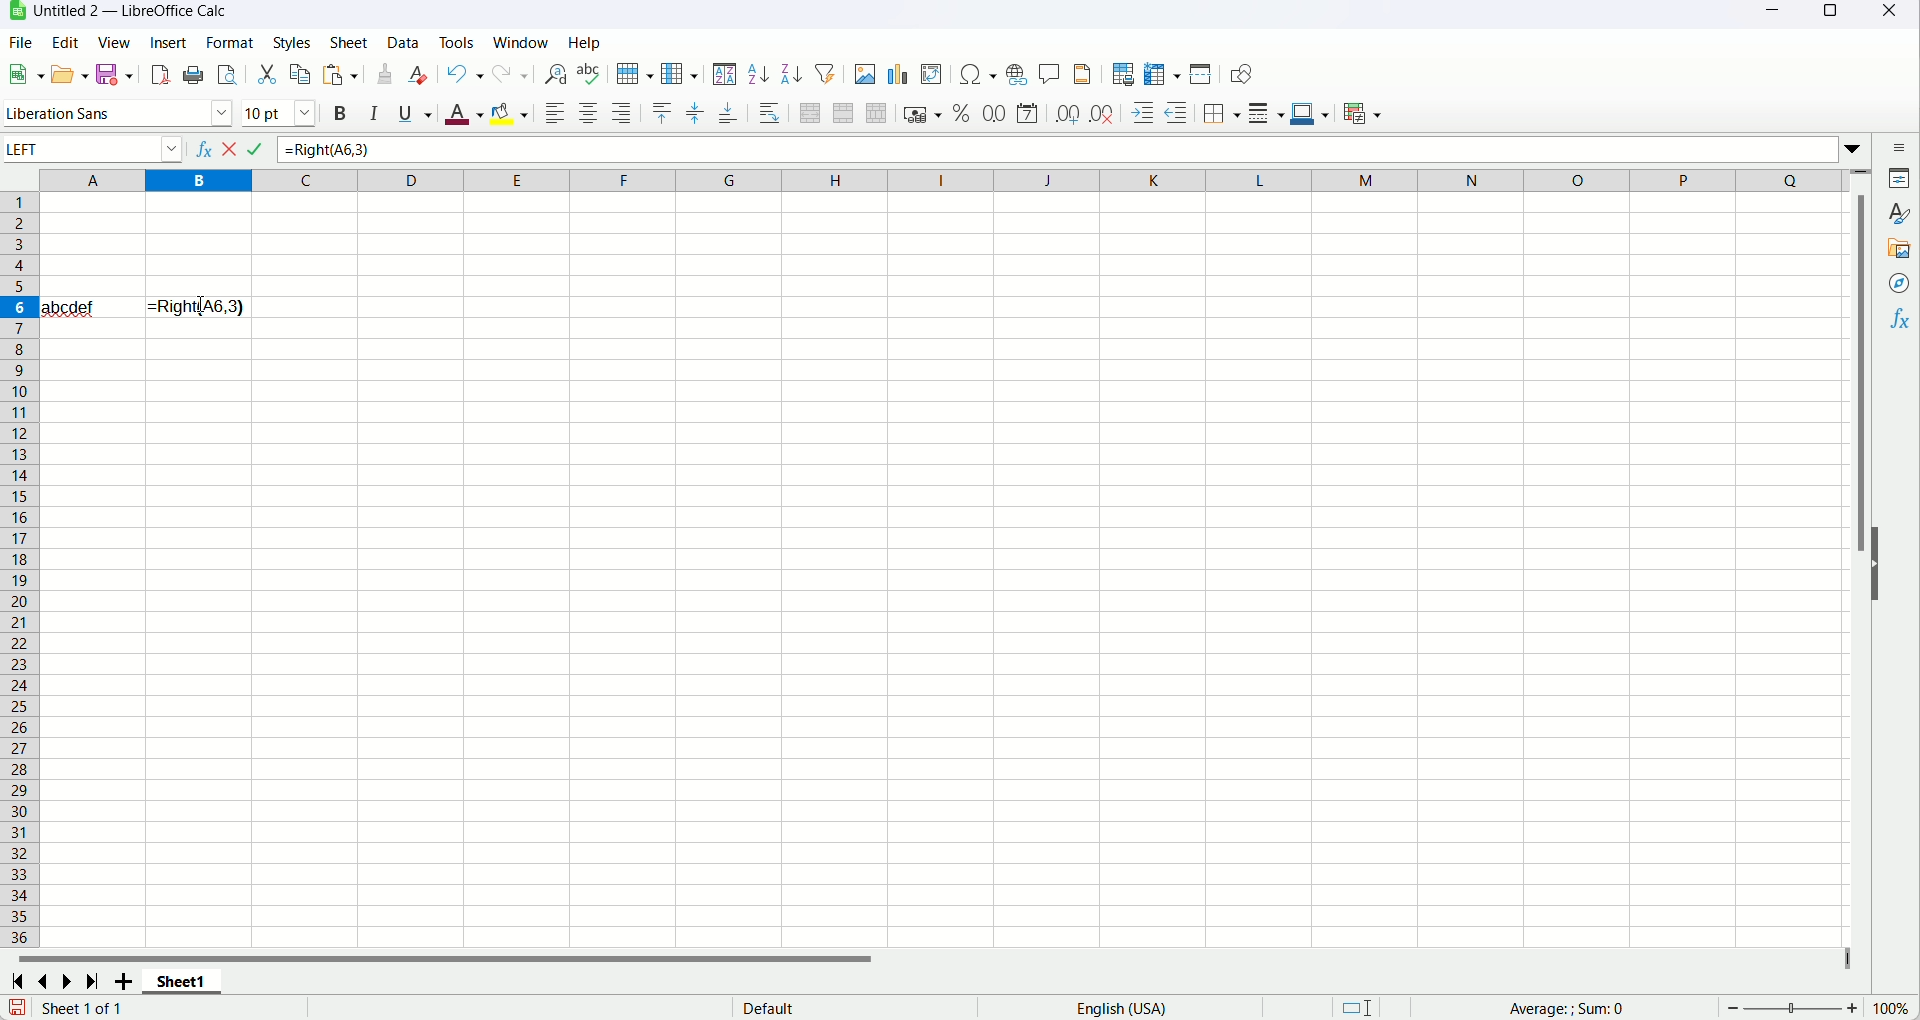 This screenshot has width=1920, height=1020. I want to click on scroll to next sheet, so click(71, 980).